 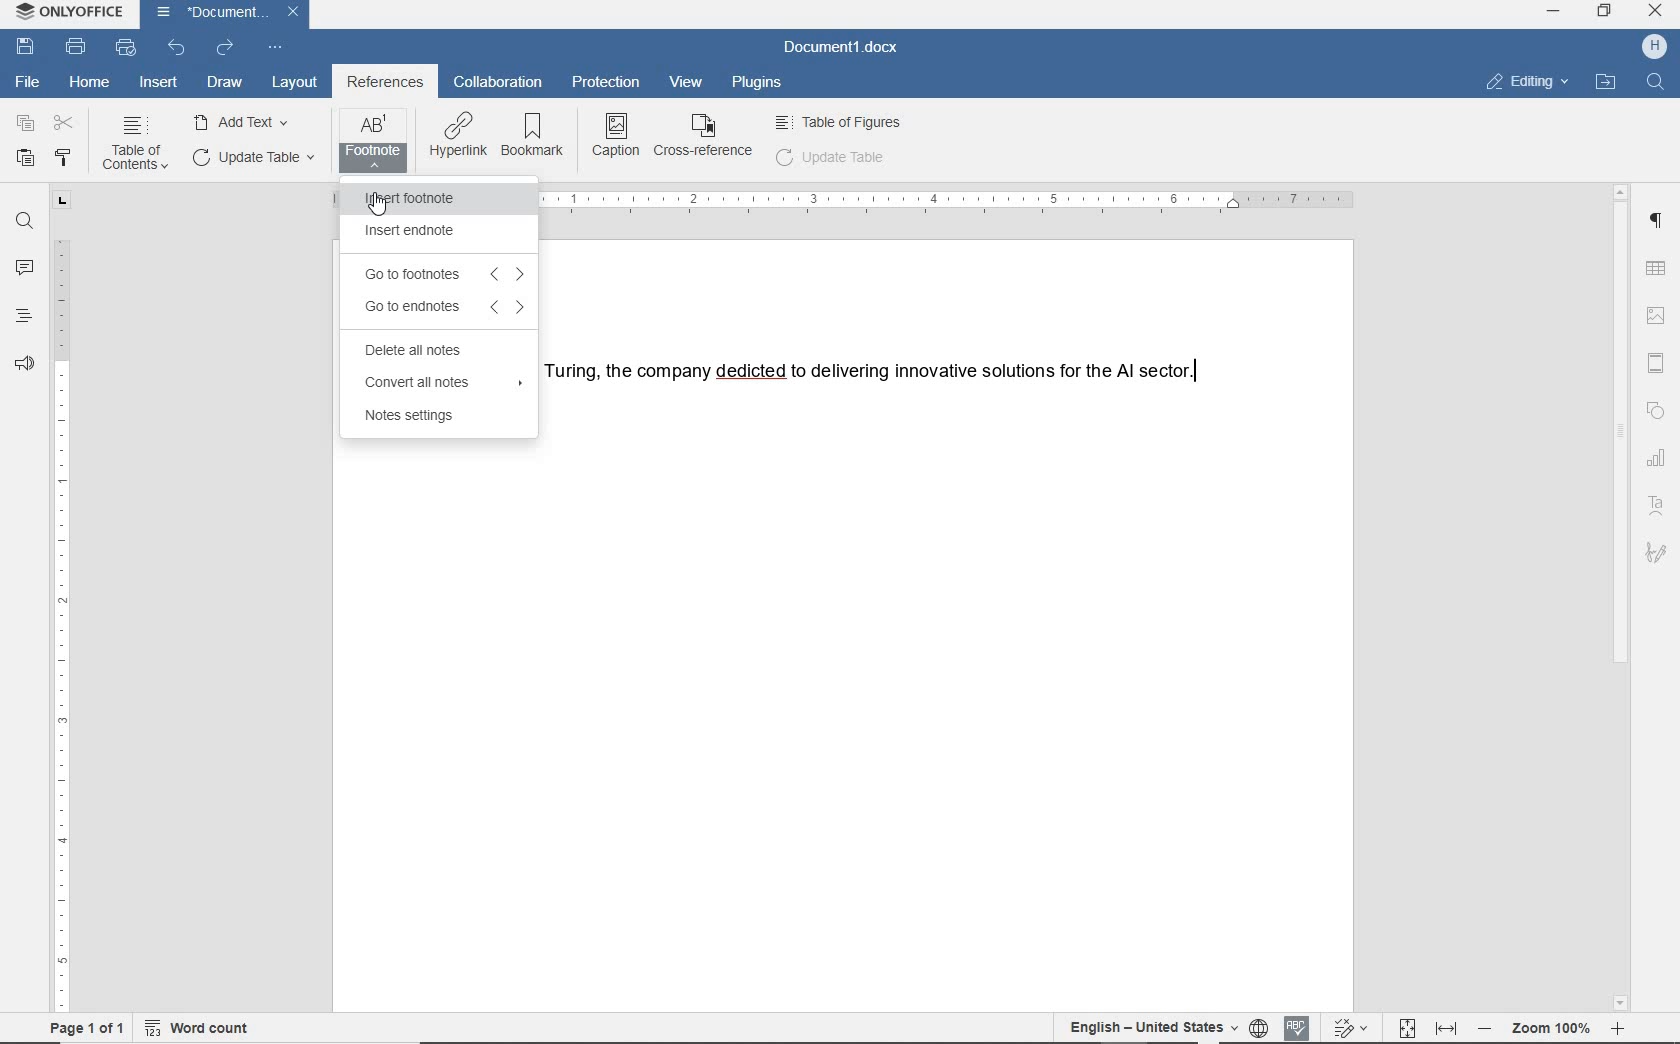 What do you see at coordinates (1655, 13) in the screenshot?
I see `CLOSE` at bounding box center [1655, 13].